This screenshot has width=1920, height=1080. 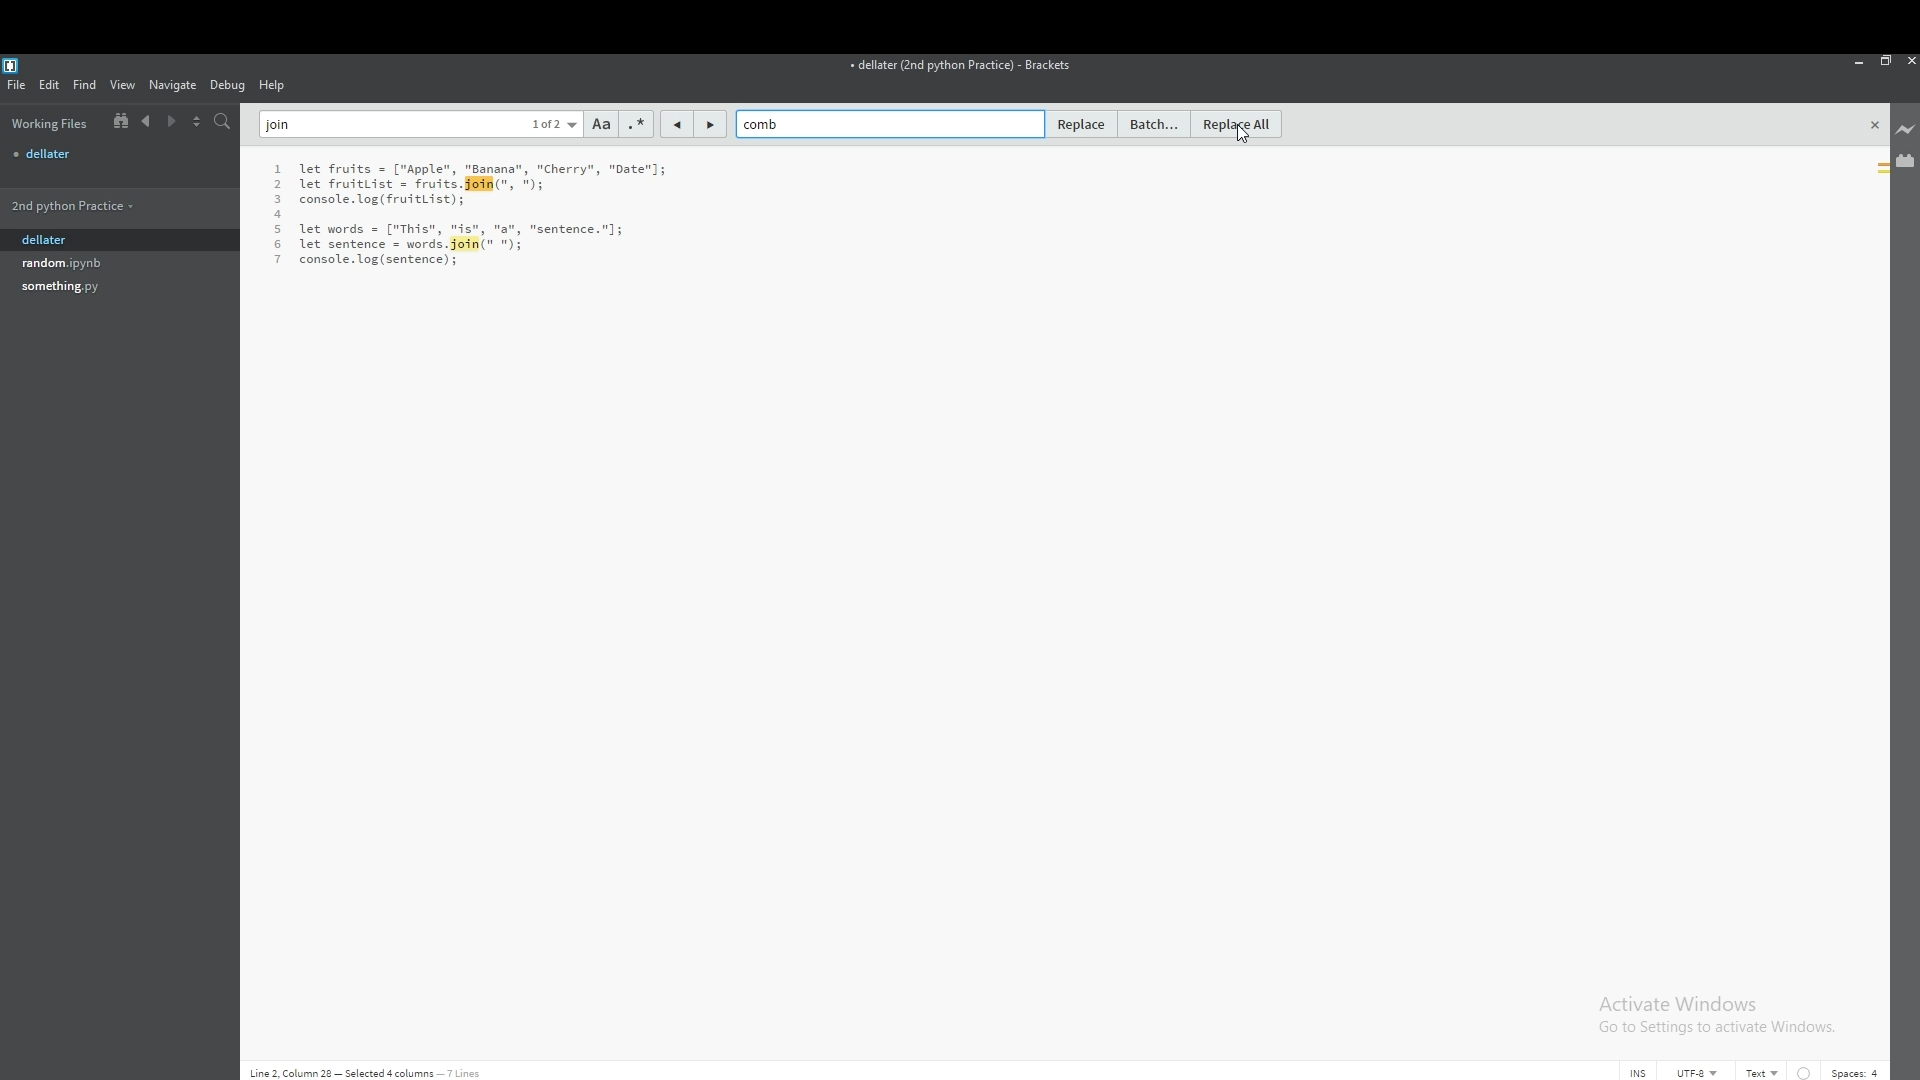 I want to click on next match, so click(x=708, y=124).